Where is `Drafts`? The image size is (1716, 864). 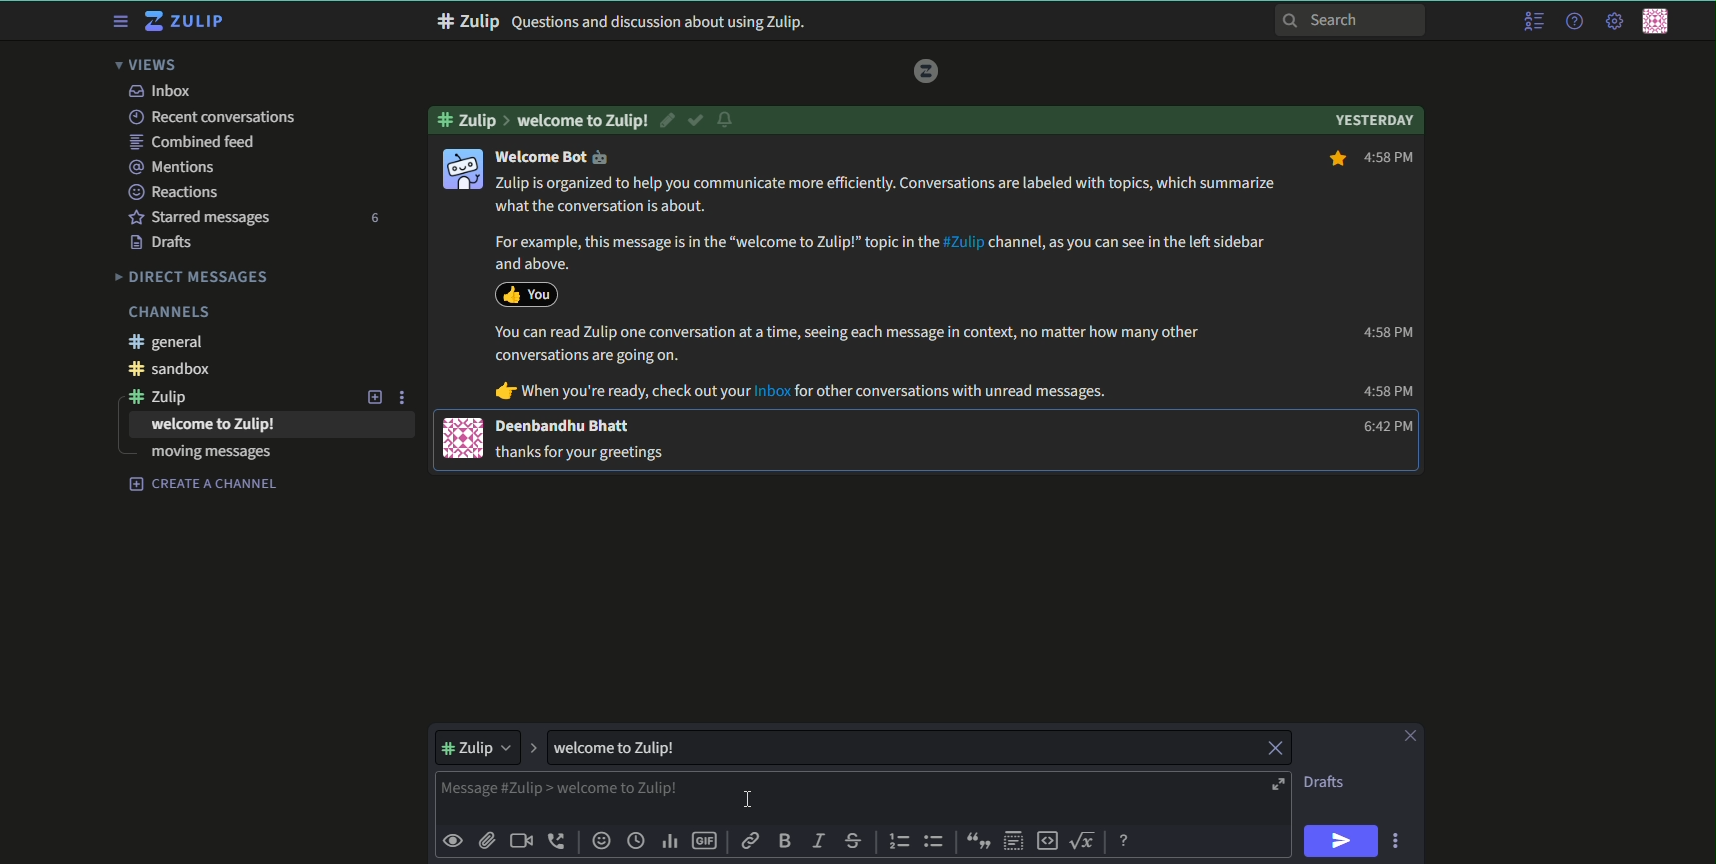
Drafts is located at coordinates (1326, 782).